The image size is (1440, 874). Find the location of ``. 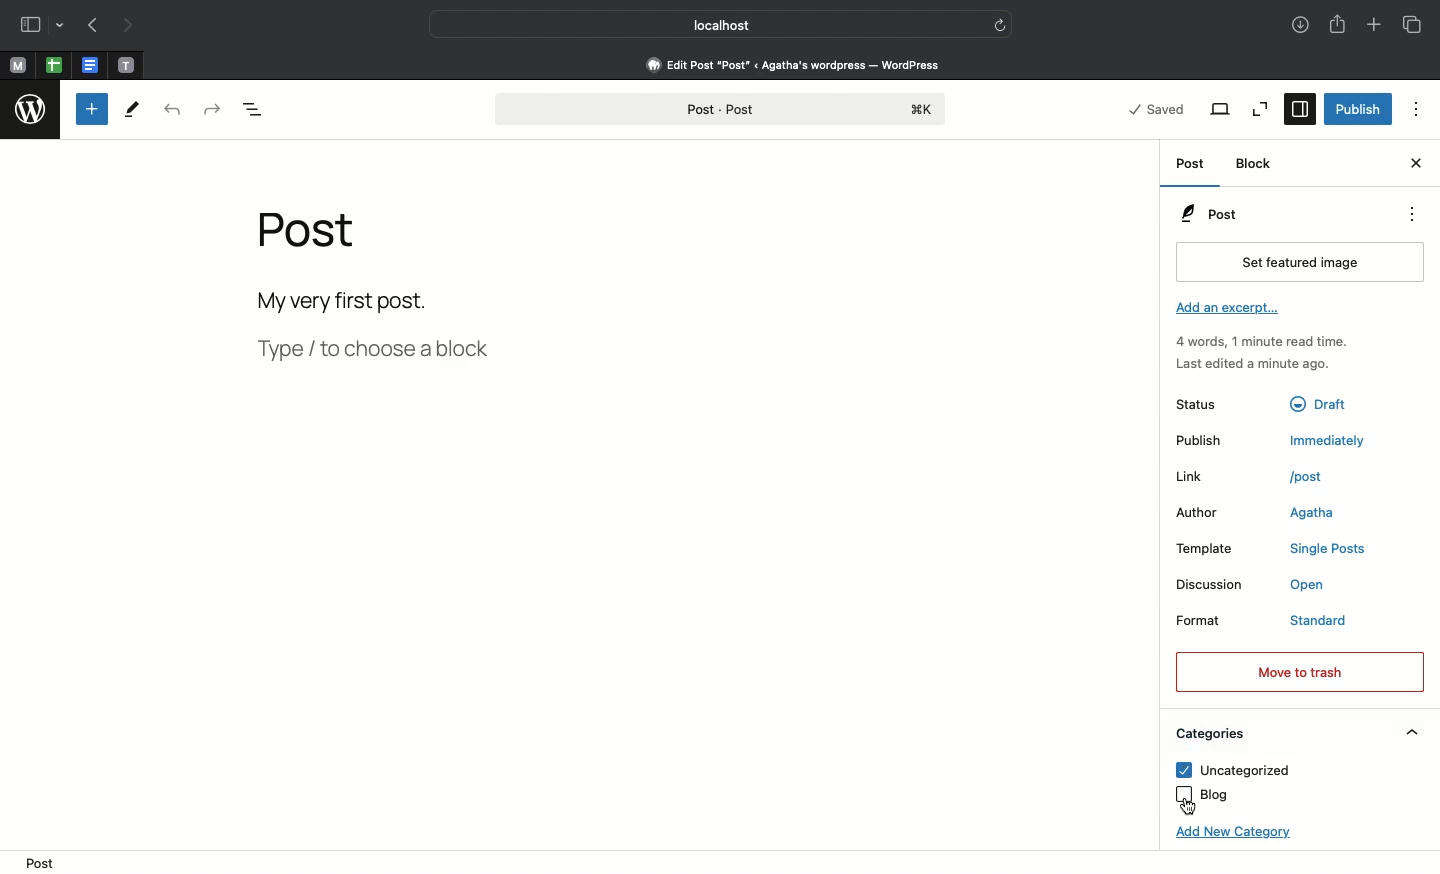

 is located at coordinates (1325, 401).